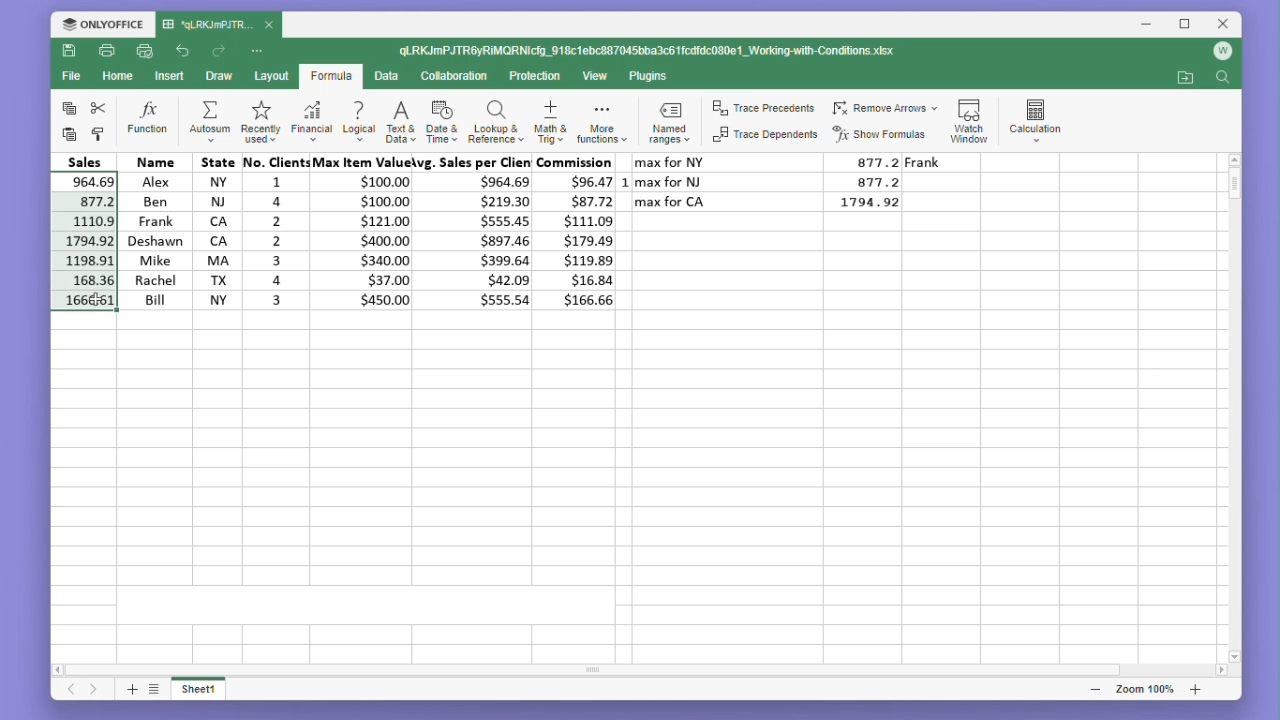  I want to click on Protection, so click(533, 77).